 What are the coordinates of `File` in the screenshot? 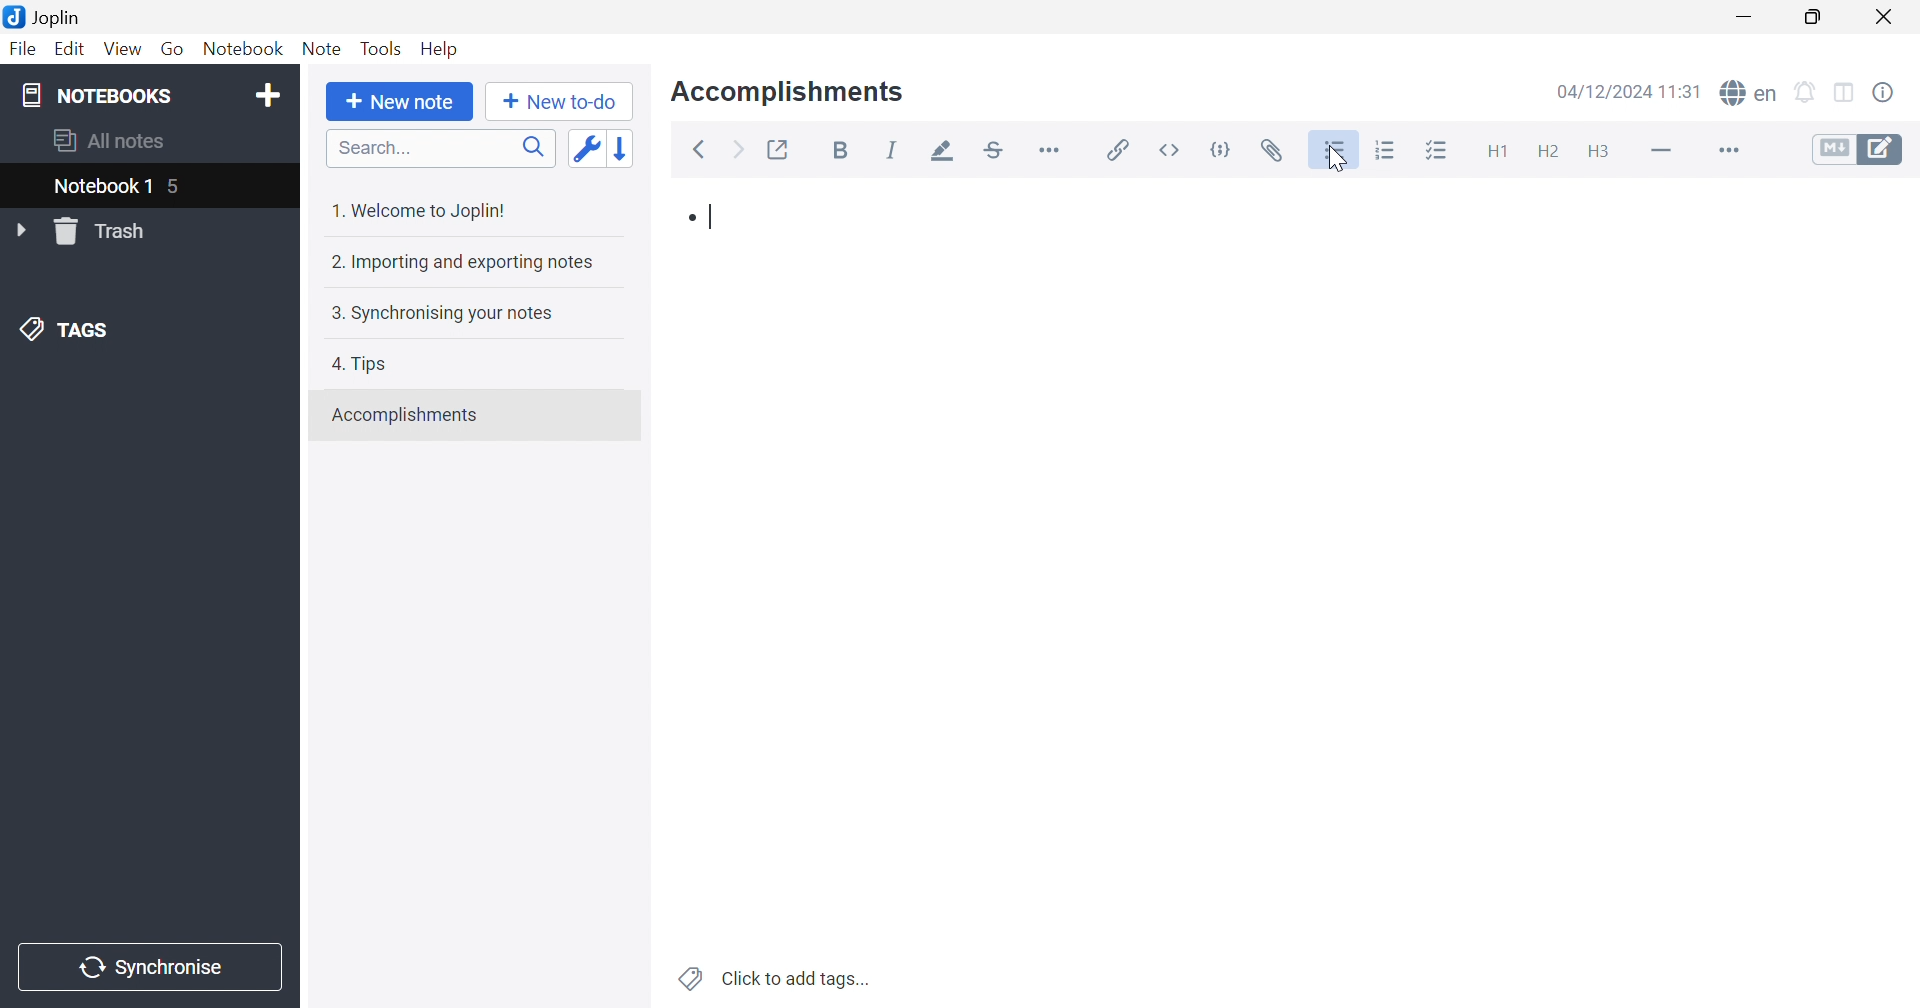 It's located at (26, 48).